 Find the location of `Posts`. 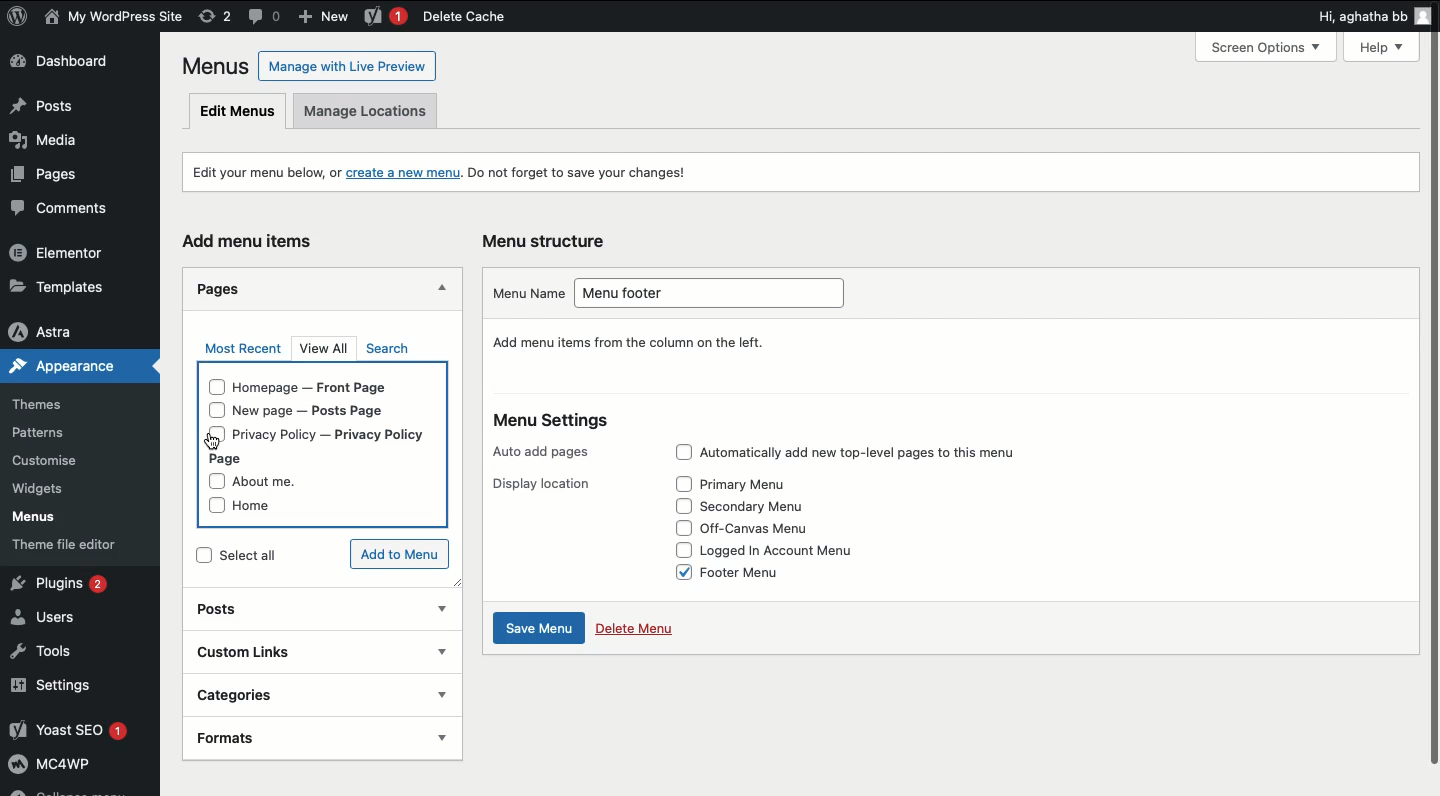

Posts is located at coordinates (74, 107).